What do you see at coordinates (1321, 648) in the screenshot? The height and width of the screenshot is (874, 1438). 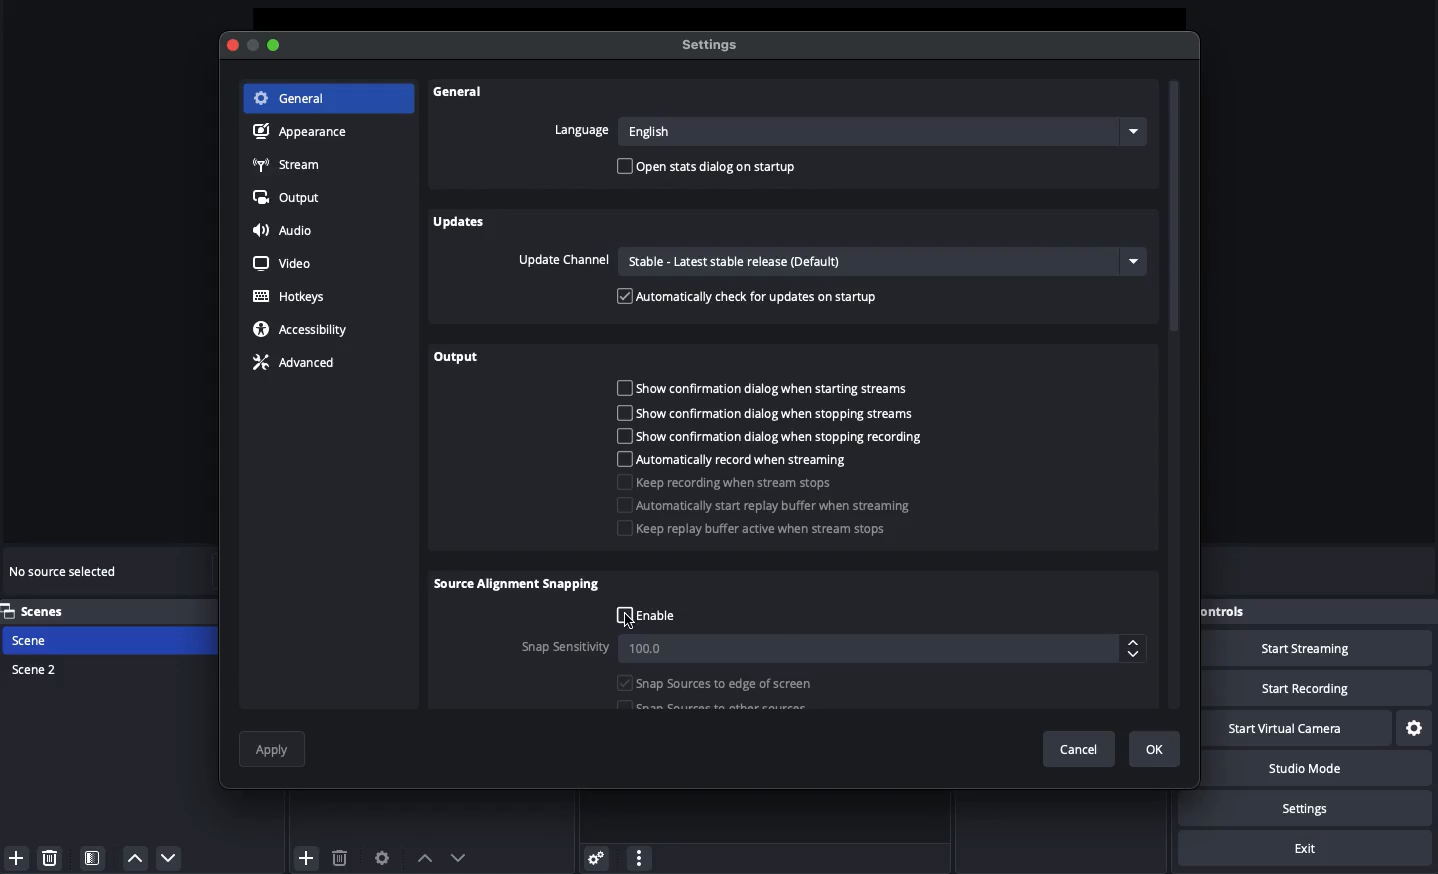 I see `Start streaming` at bounding box center [1321, 648].